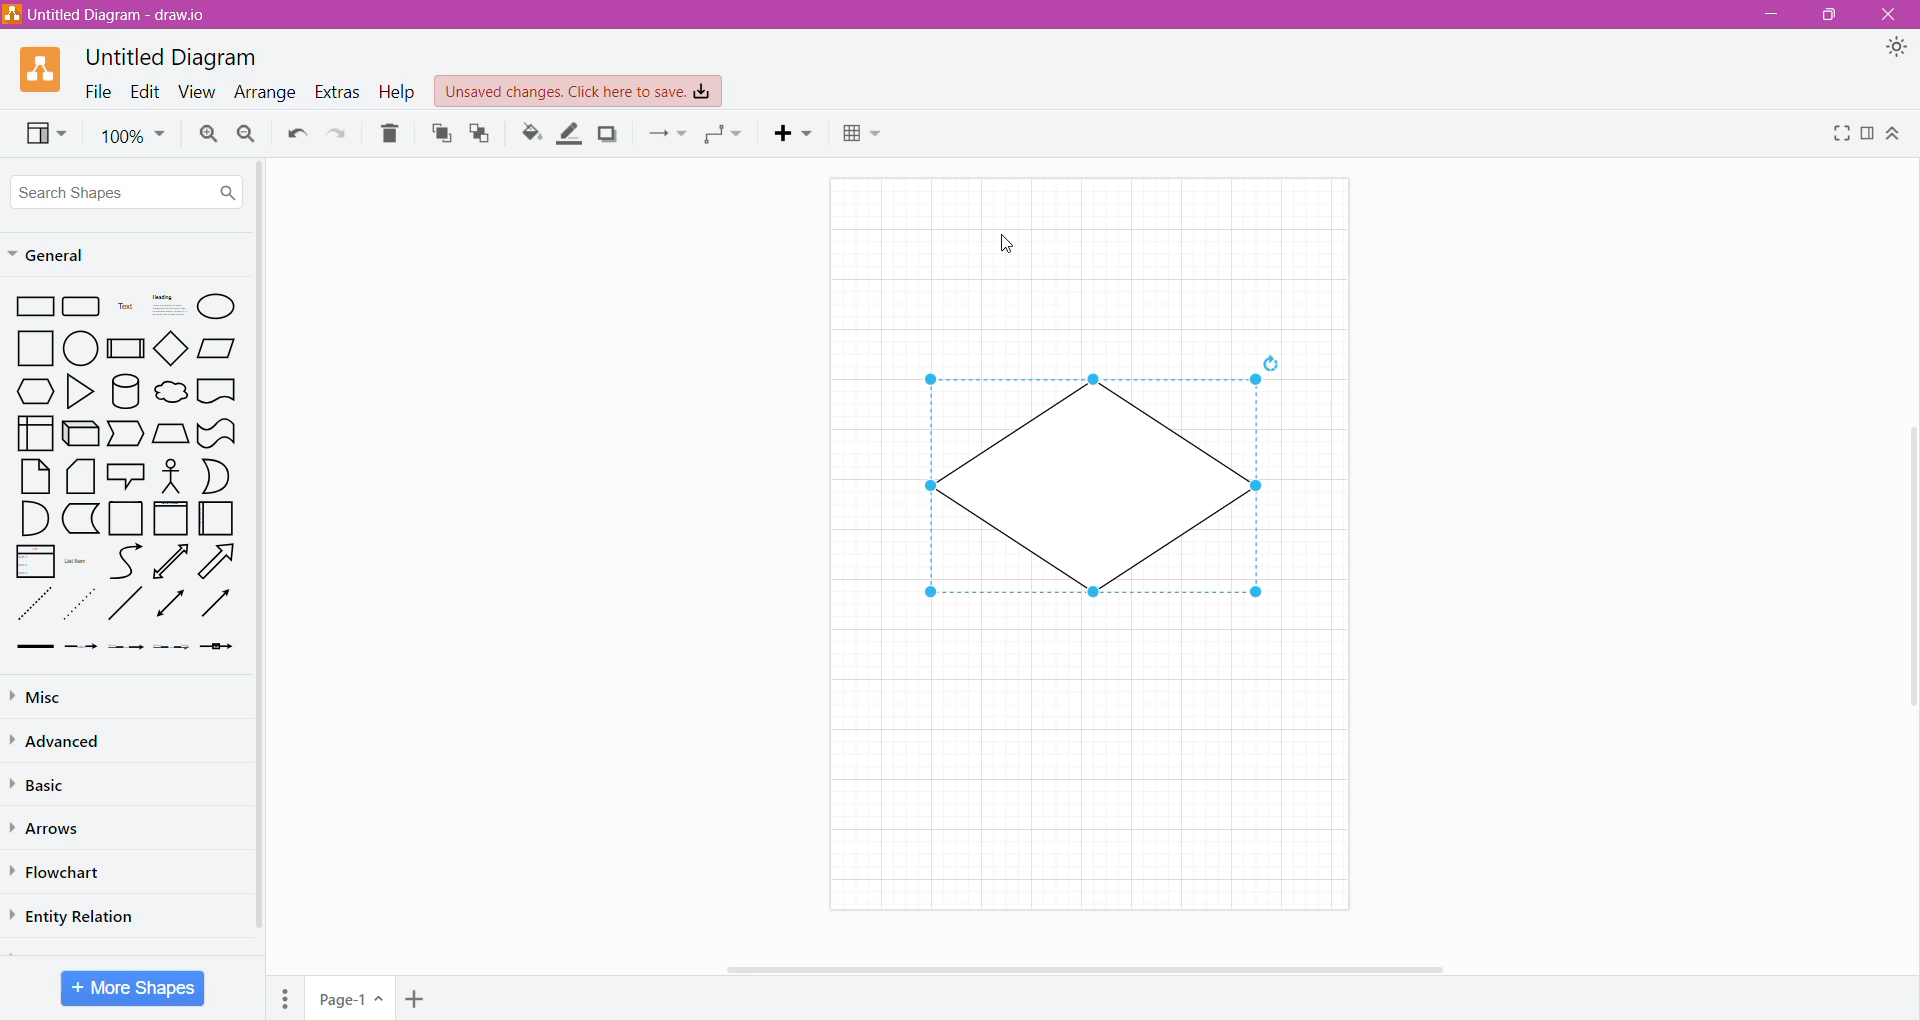  I want to click on Search Shapes, so click(127, 192).